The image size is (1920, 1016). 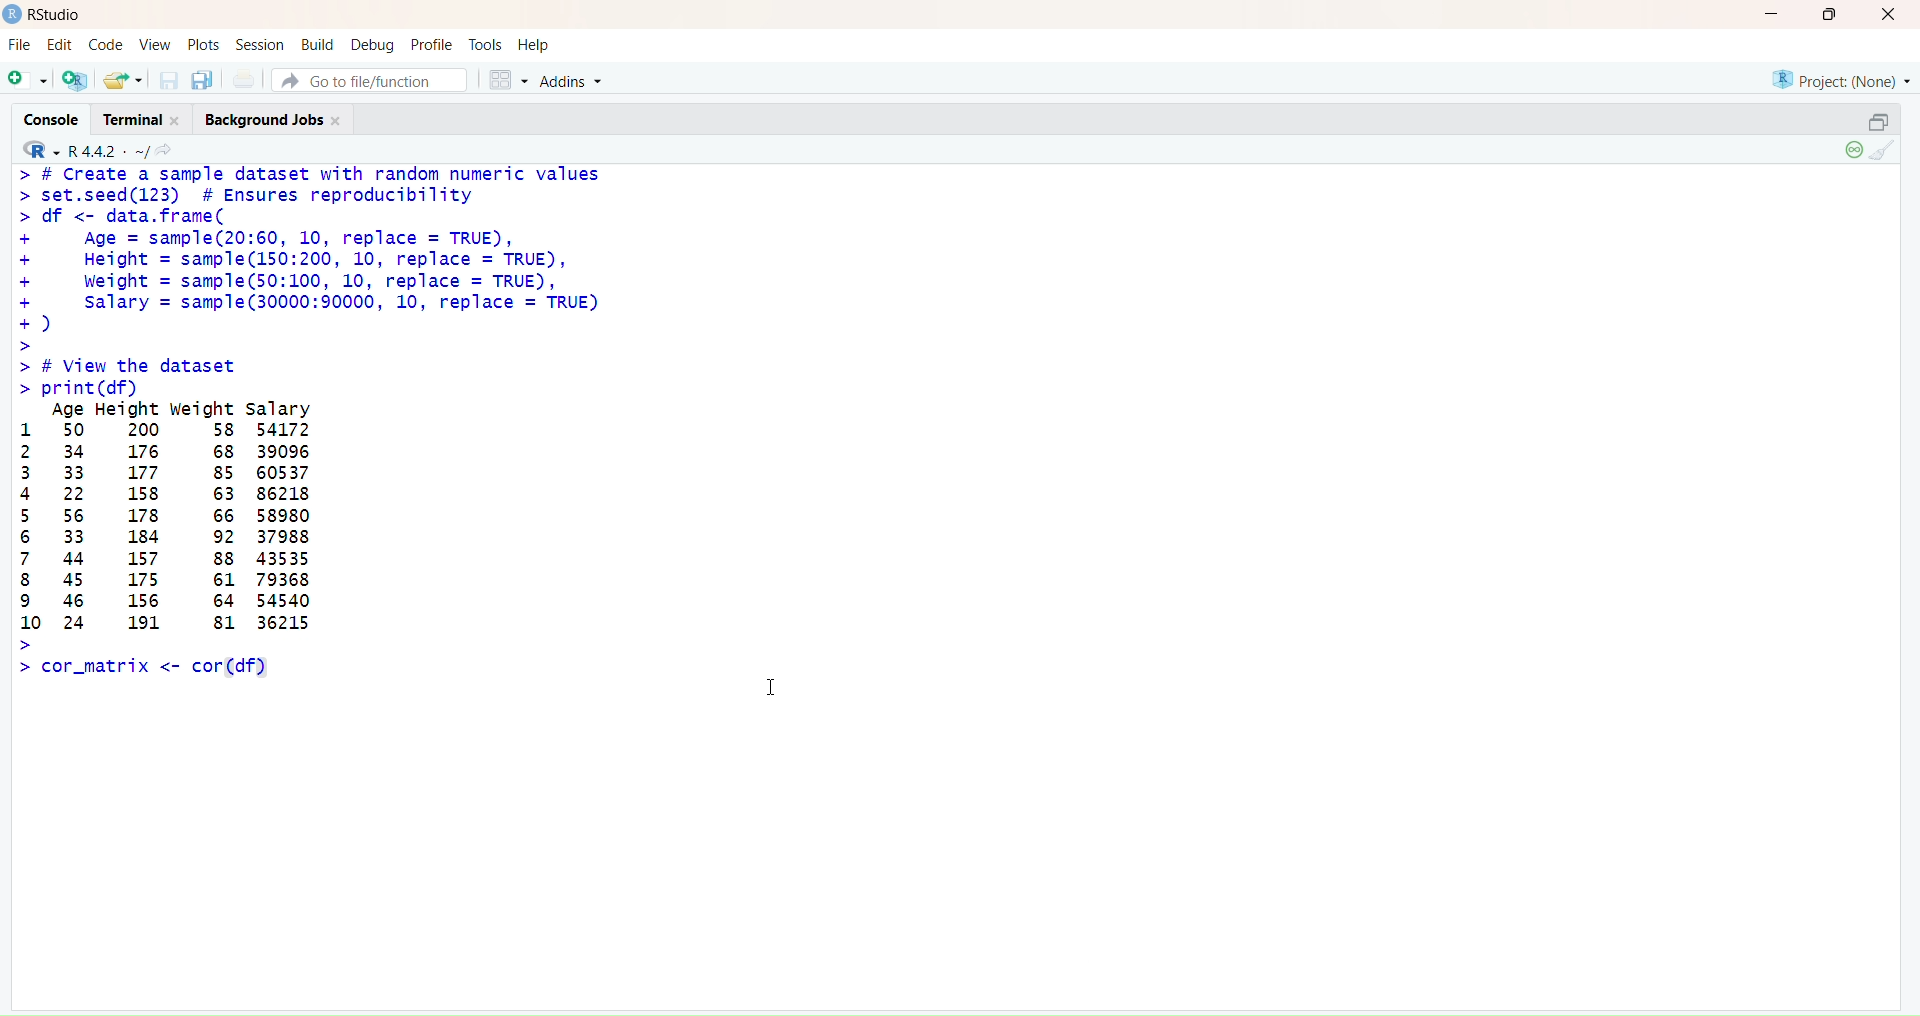 What do you see at coordinates (276, 121) in the screenshot?
I see `Background jobs` at bounding box center [276, 121].